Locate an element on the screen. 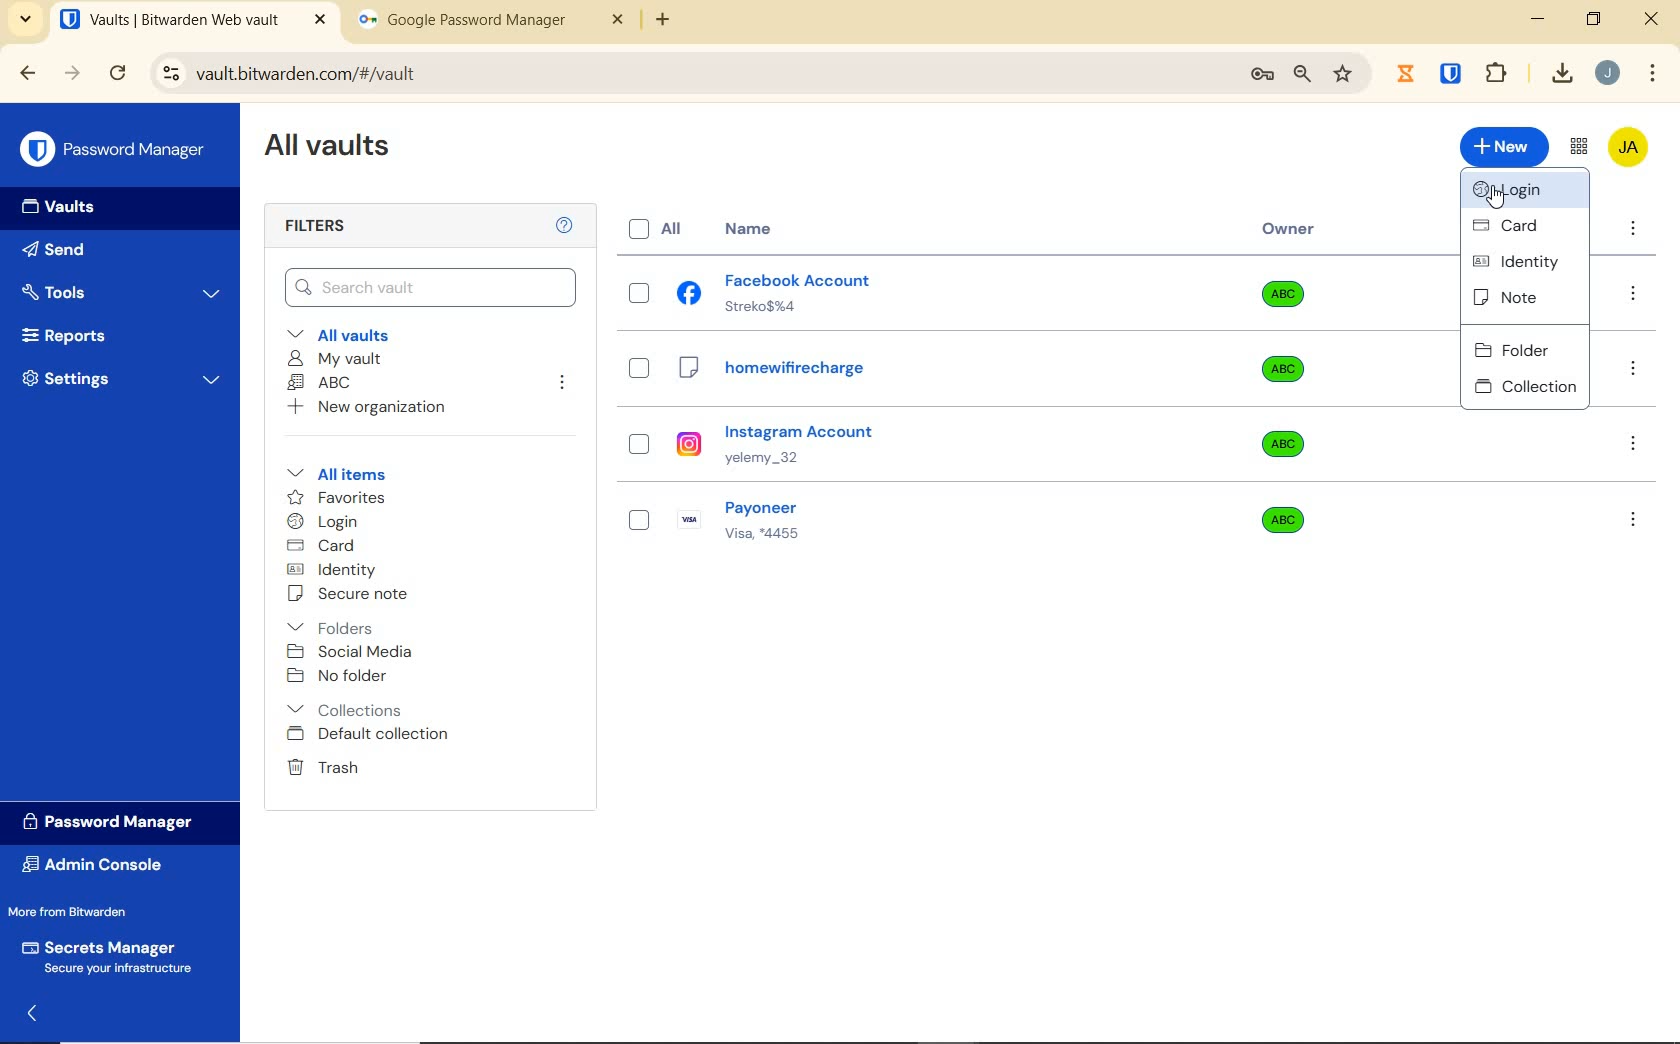  All Vaults is located at coordinates (332, 148).